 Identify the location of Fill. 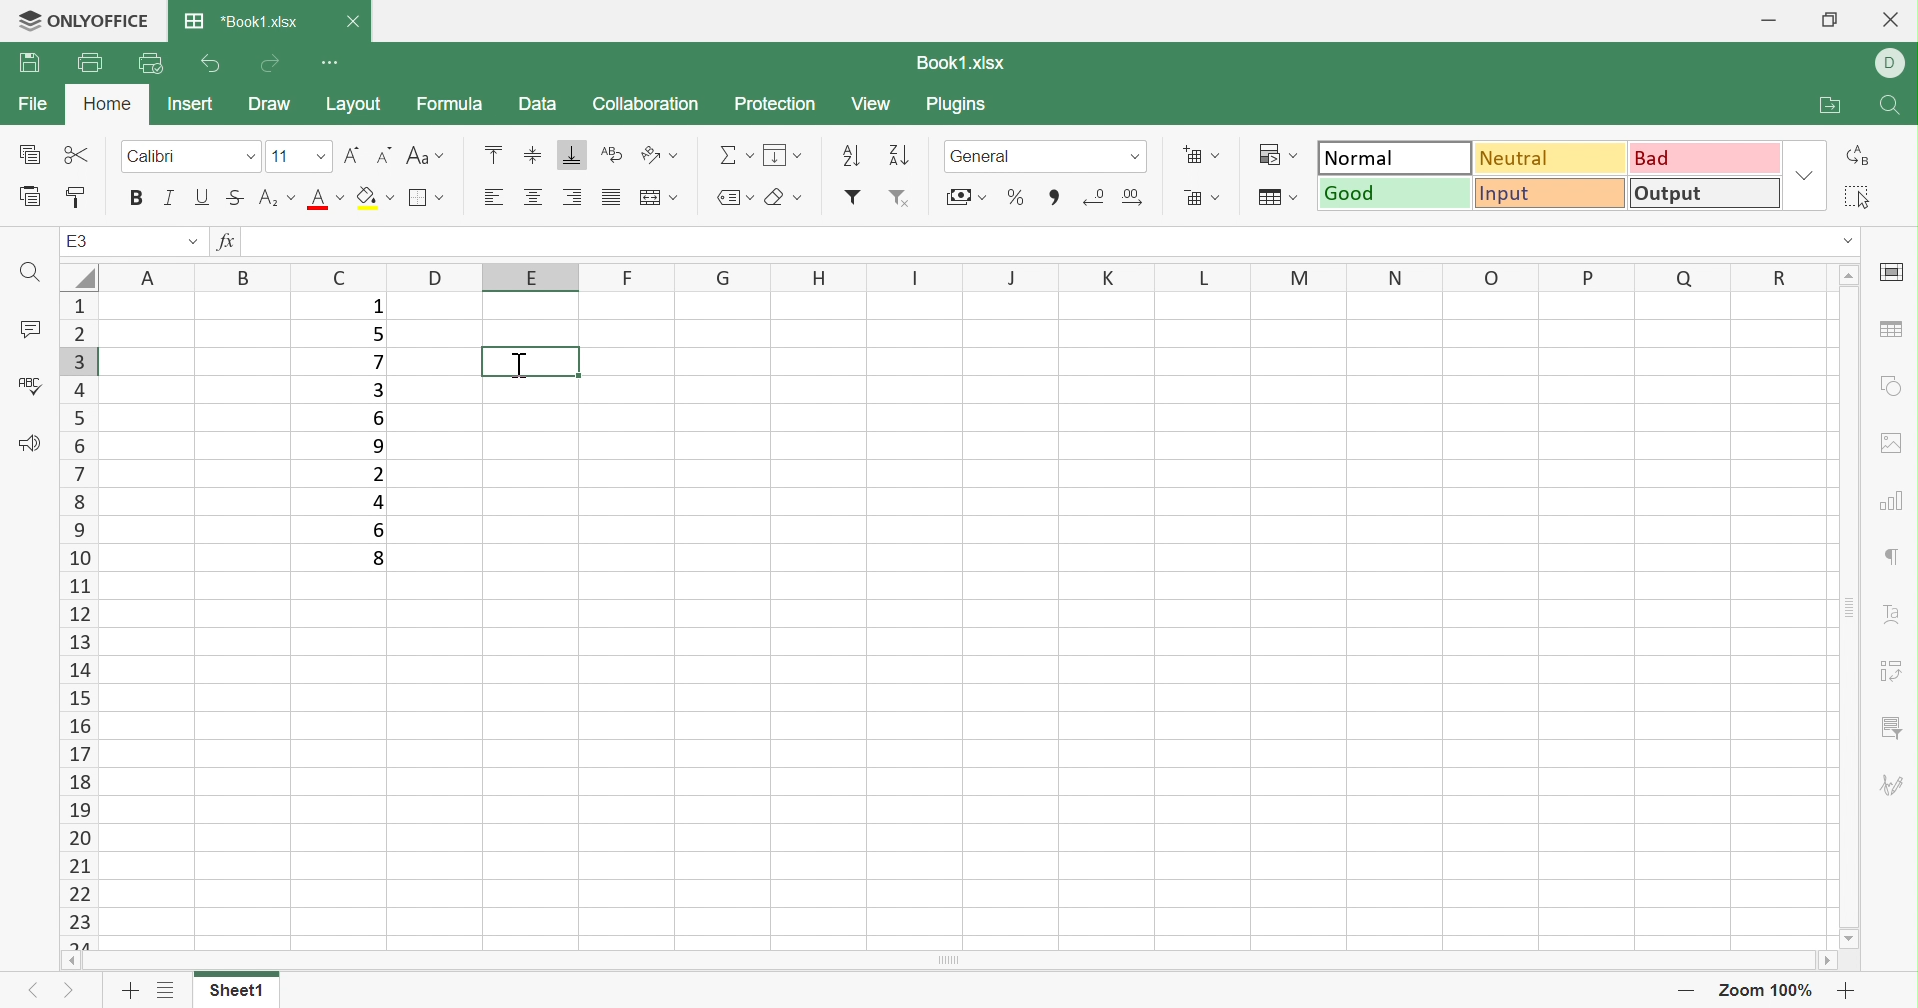
(782, 154).